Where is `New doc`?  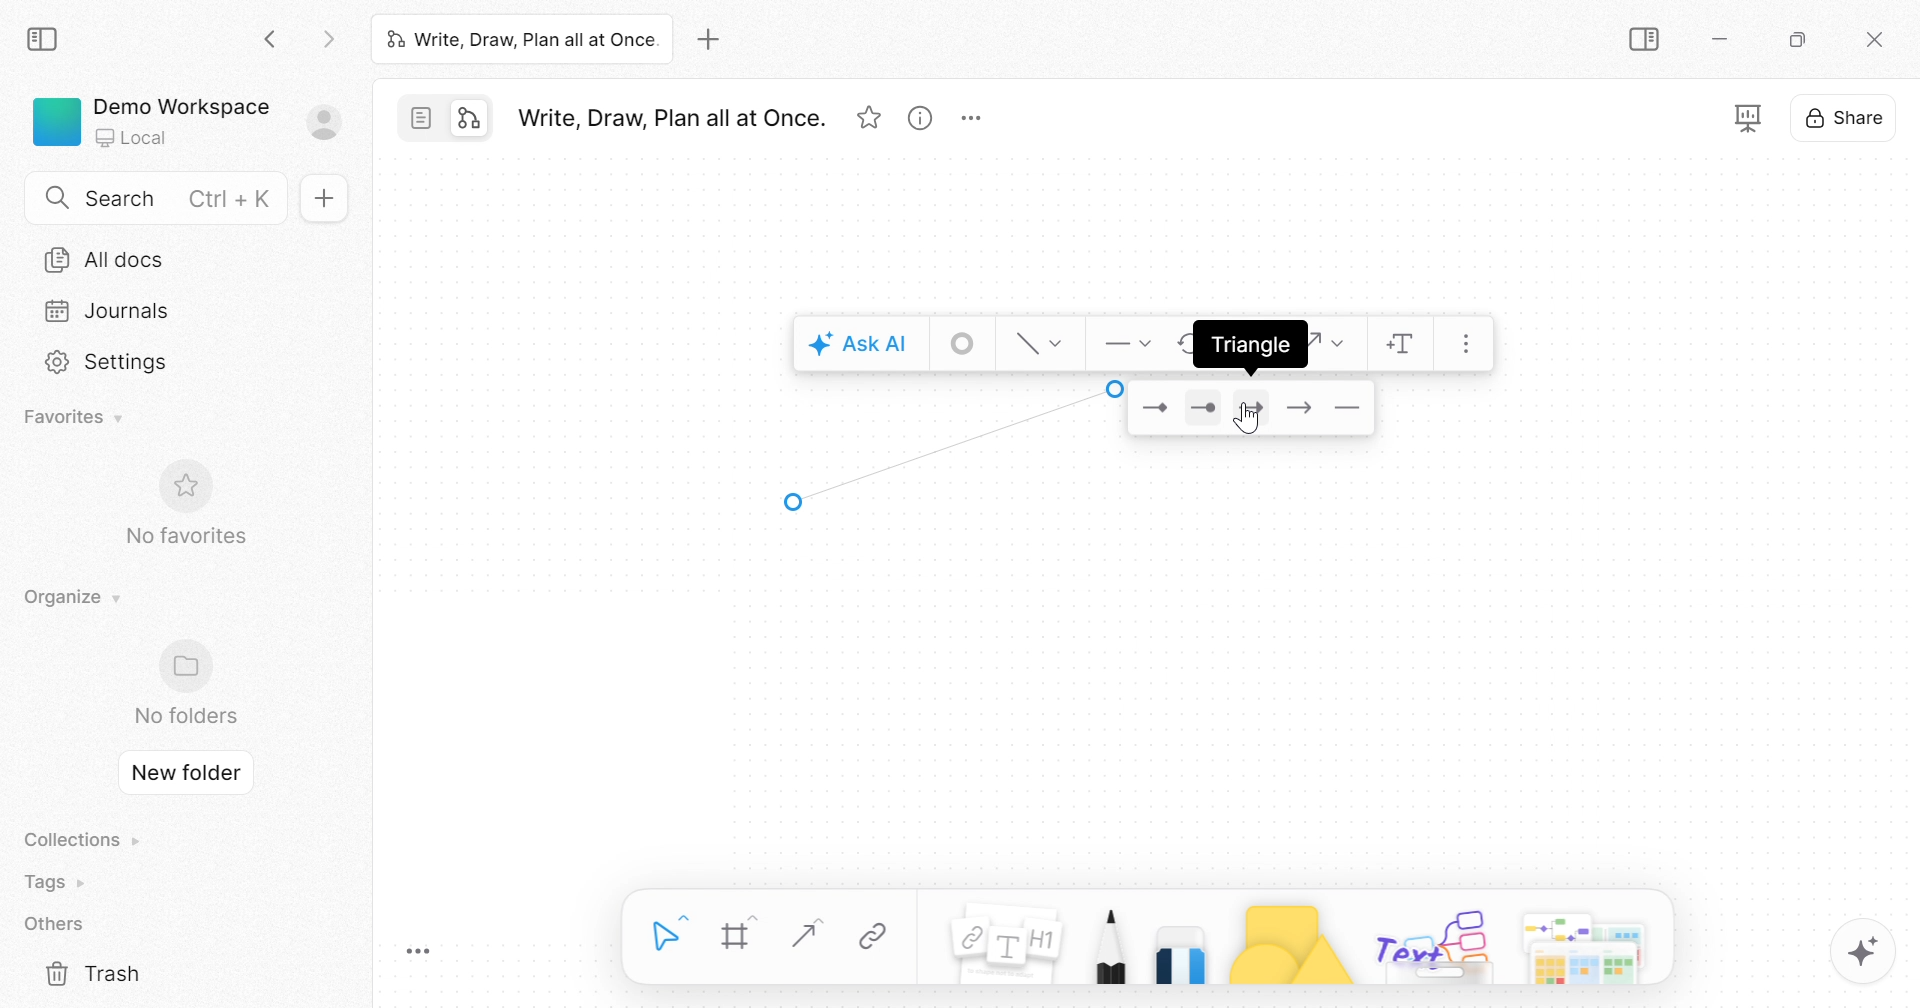 New doc is located at coordinates (328, 199).